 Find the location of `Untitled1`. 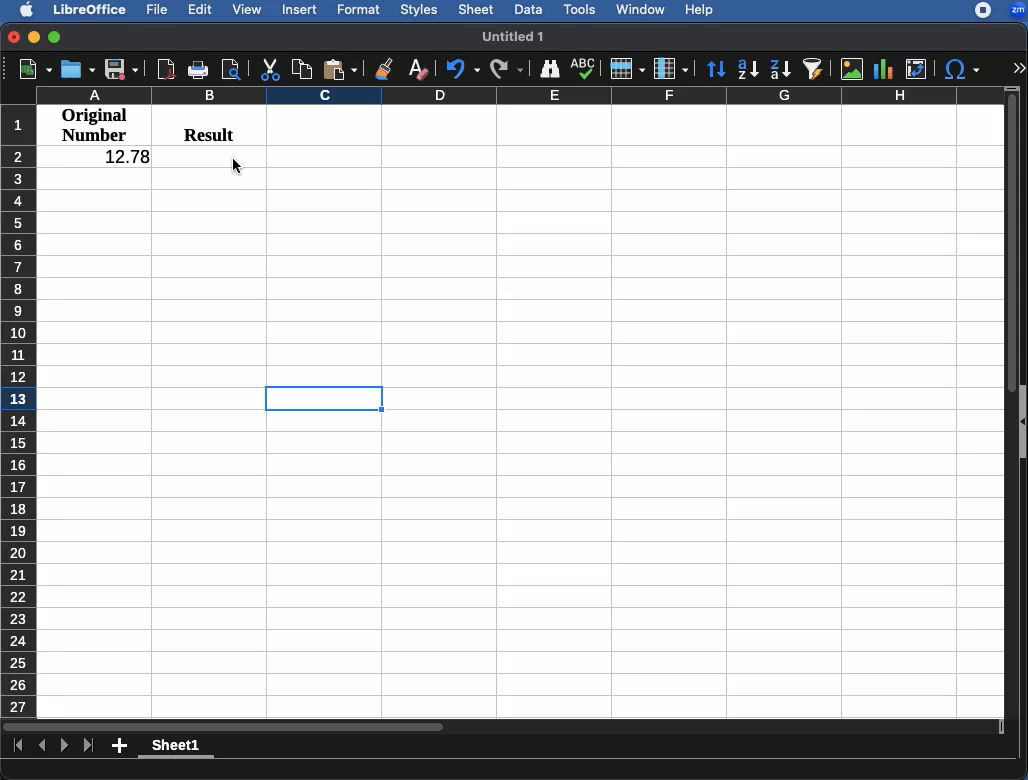

Untitled1 is located at coordinates (516, 36).